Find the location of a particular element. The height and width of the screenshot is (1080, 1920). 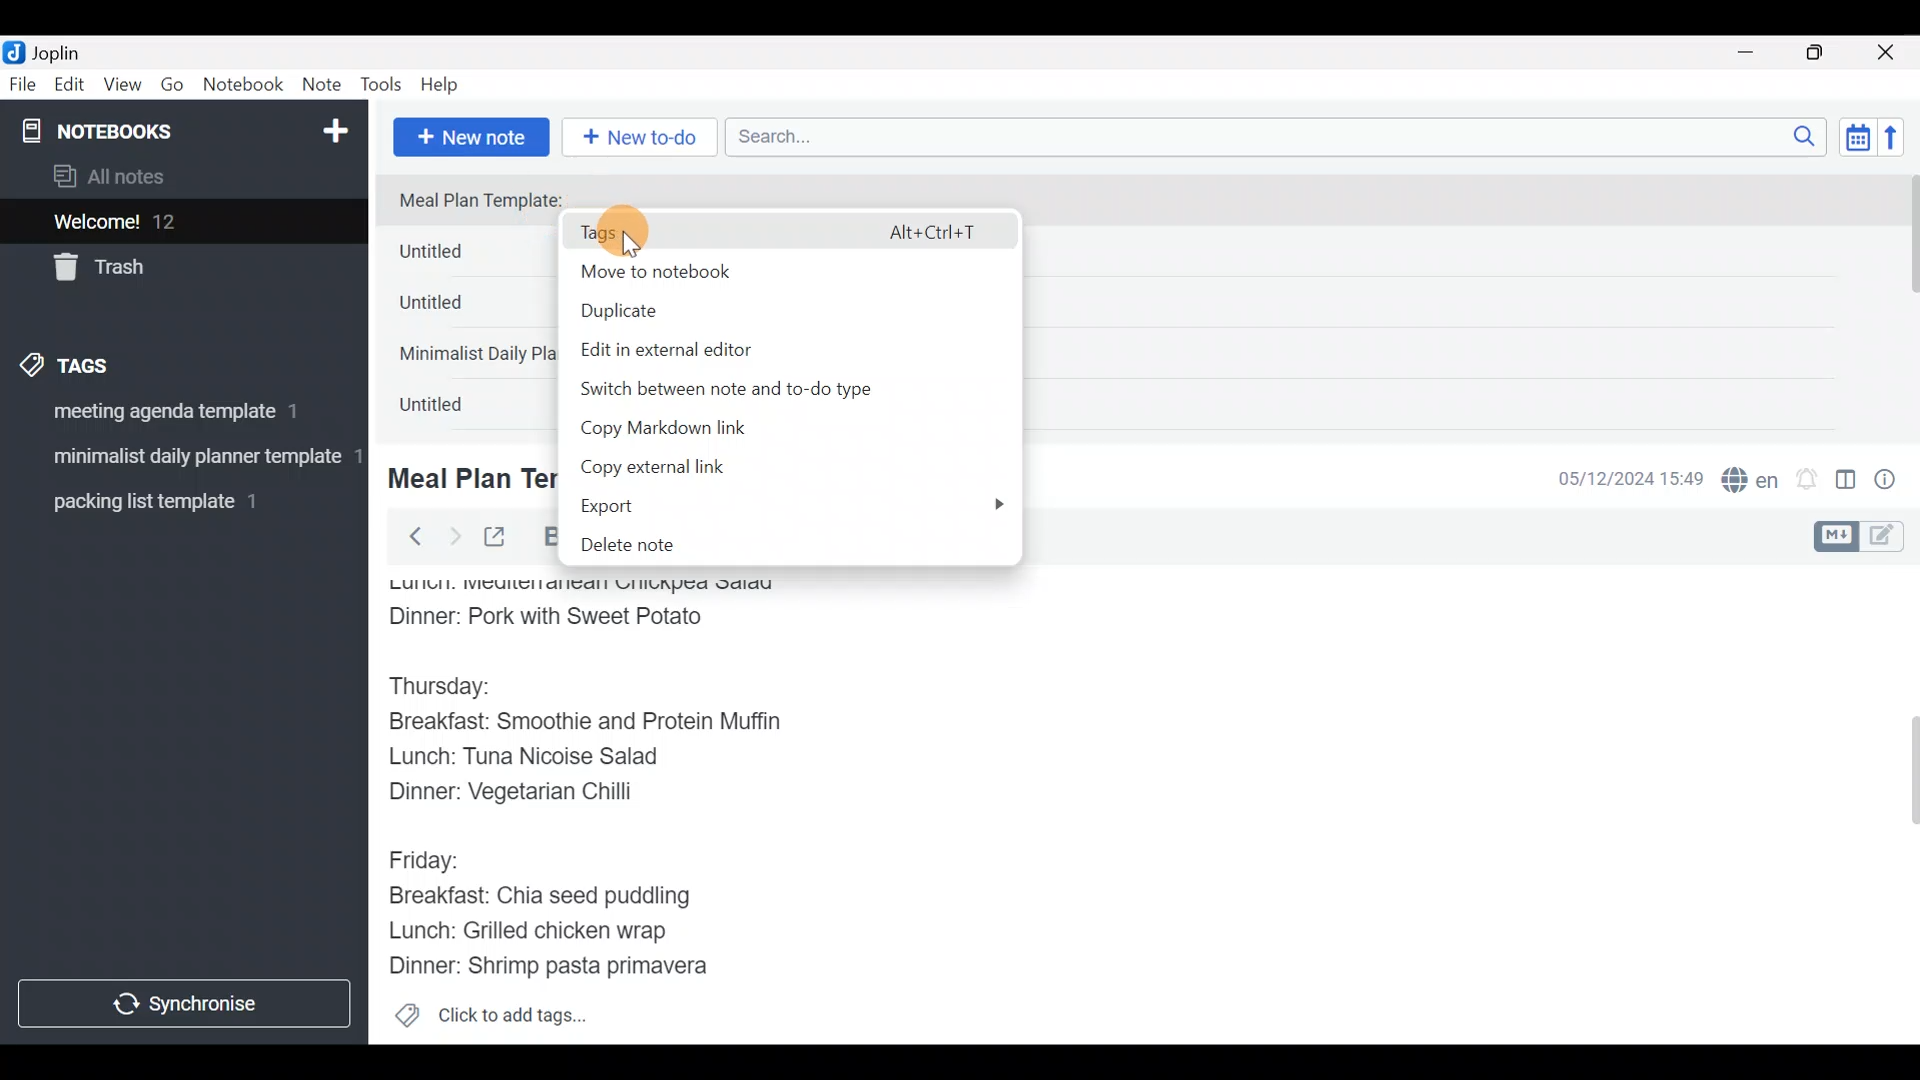

scroll bar is located at coordinates (1907, 302).